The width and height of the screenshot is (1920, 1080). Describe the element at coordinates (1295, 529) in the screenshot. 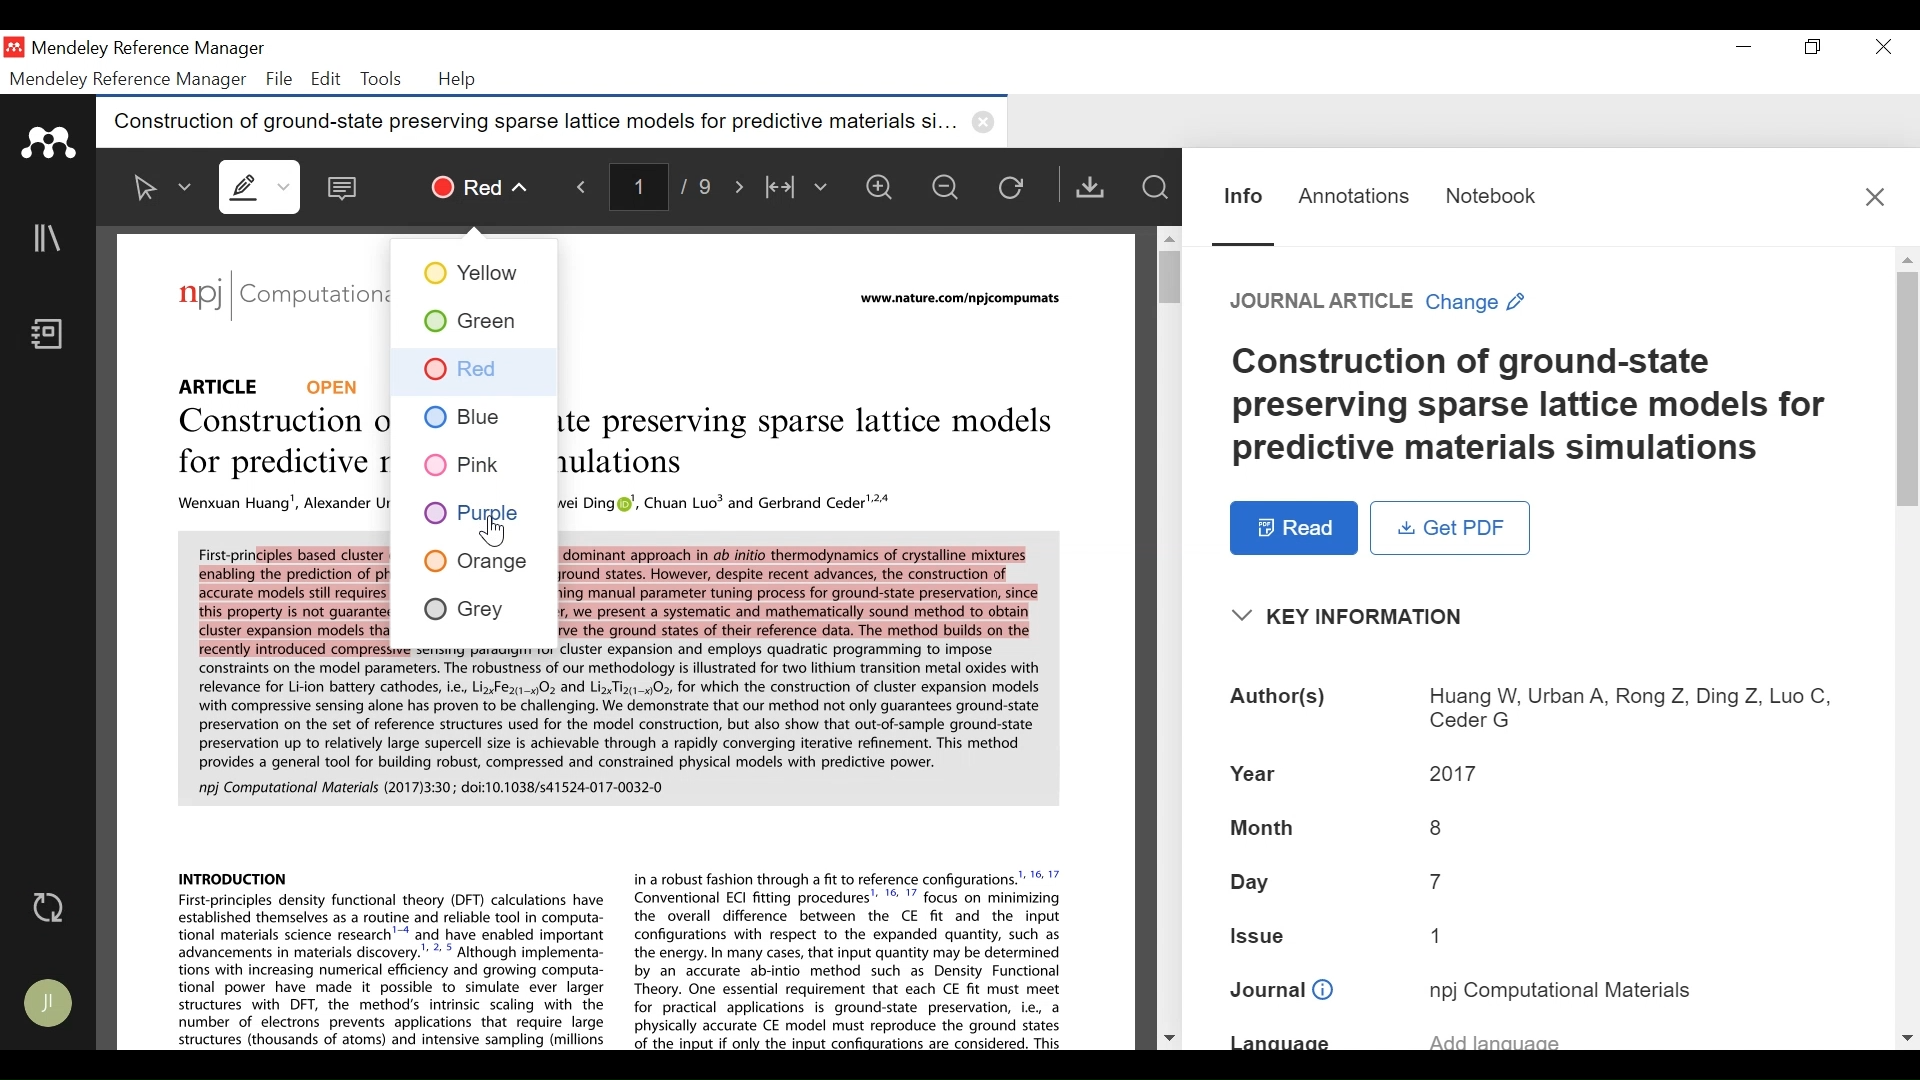

I see `Read` at that location.